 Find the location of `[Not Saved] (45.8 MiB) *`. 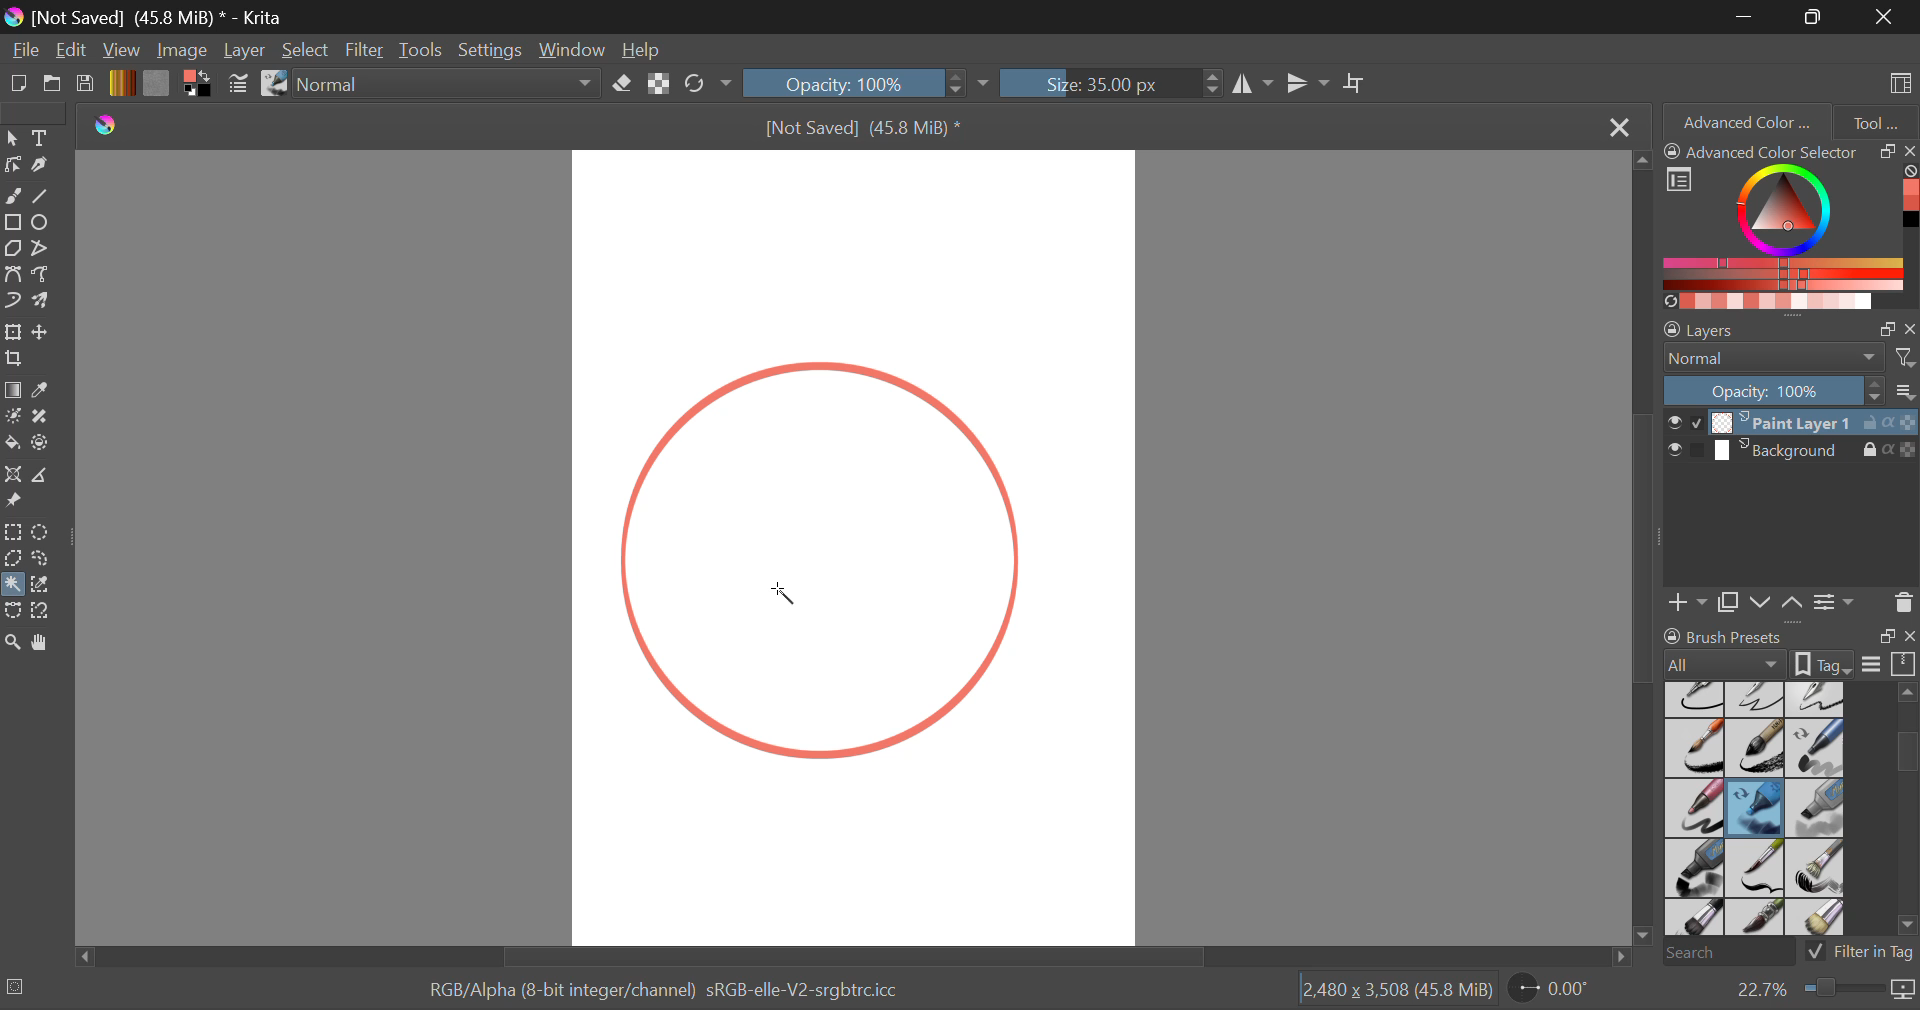

[Not Saved] (45.8 MiB) * is located at coordinates (861, 127).